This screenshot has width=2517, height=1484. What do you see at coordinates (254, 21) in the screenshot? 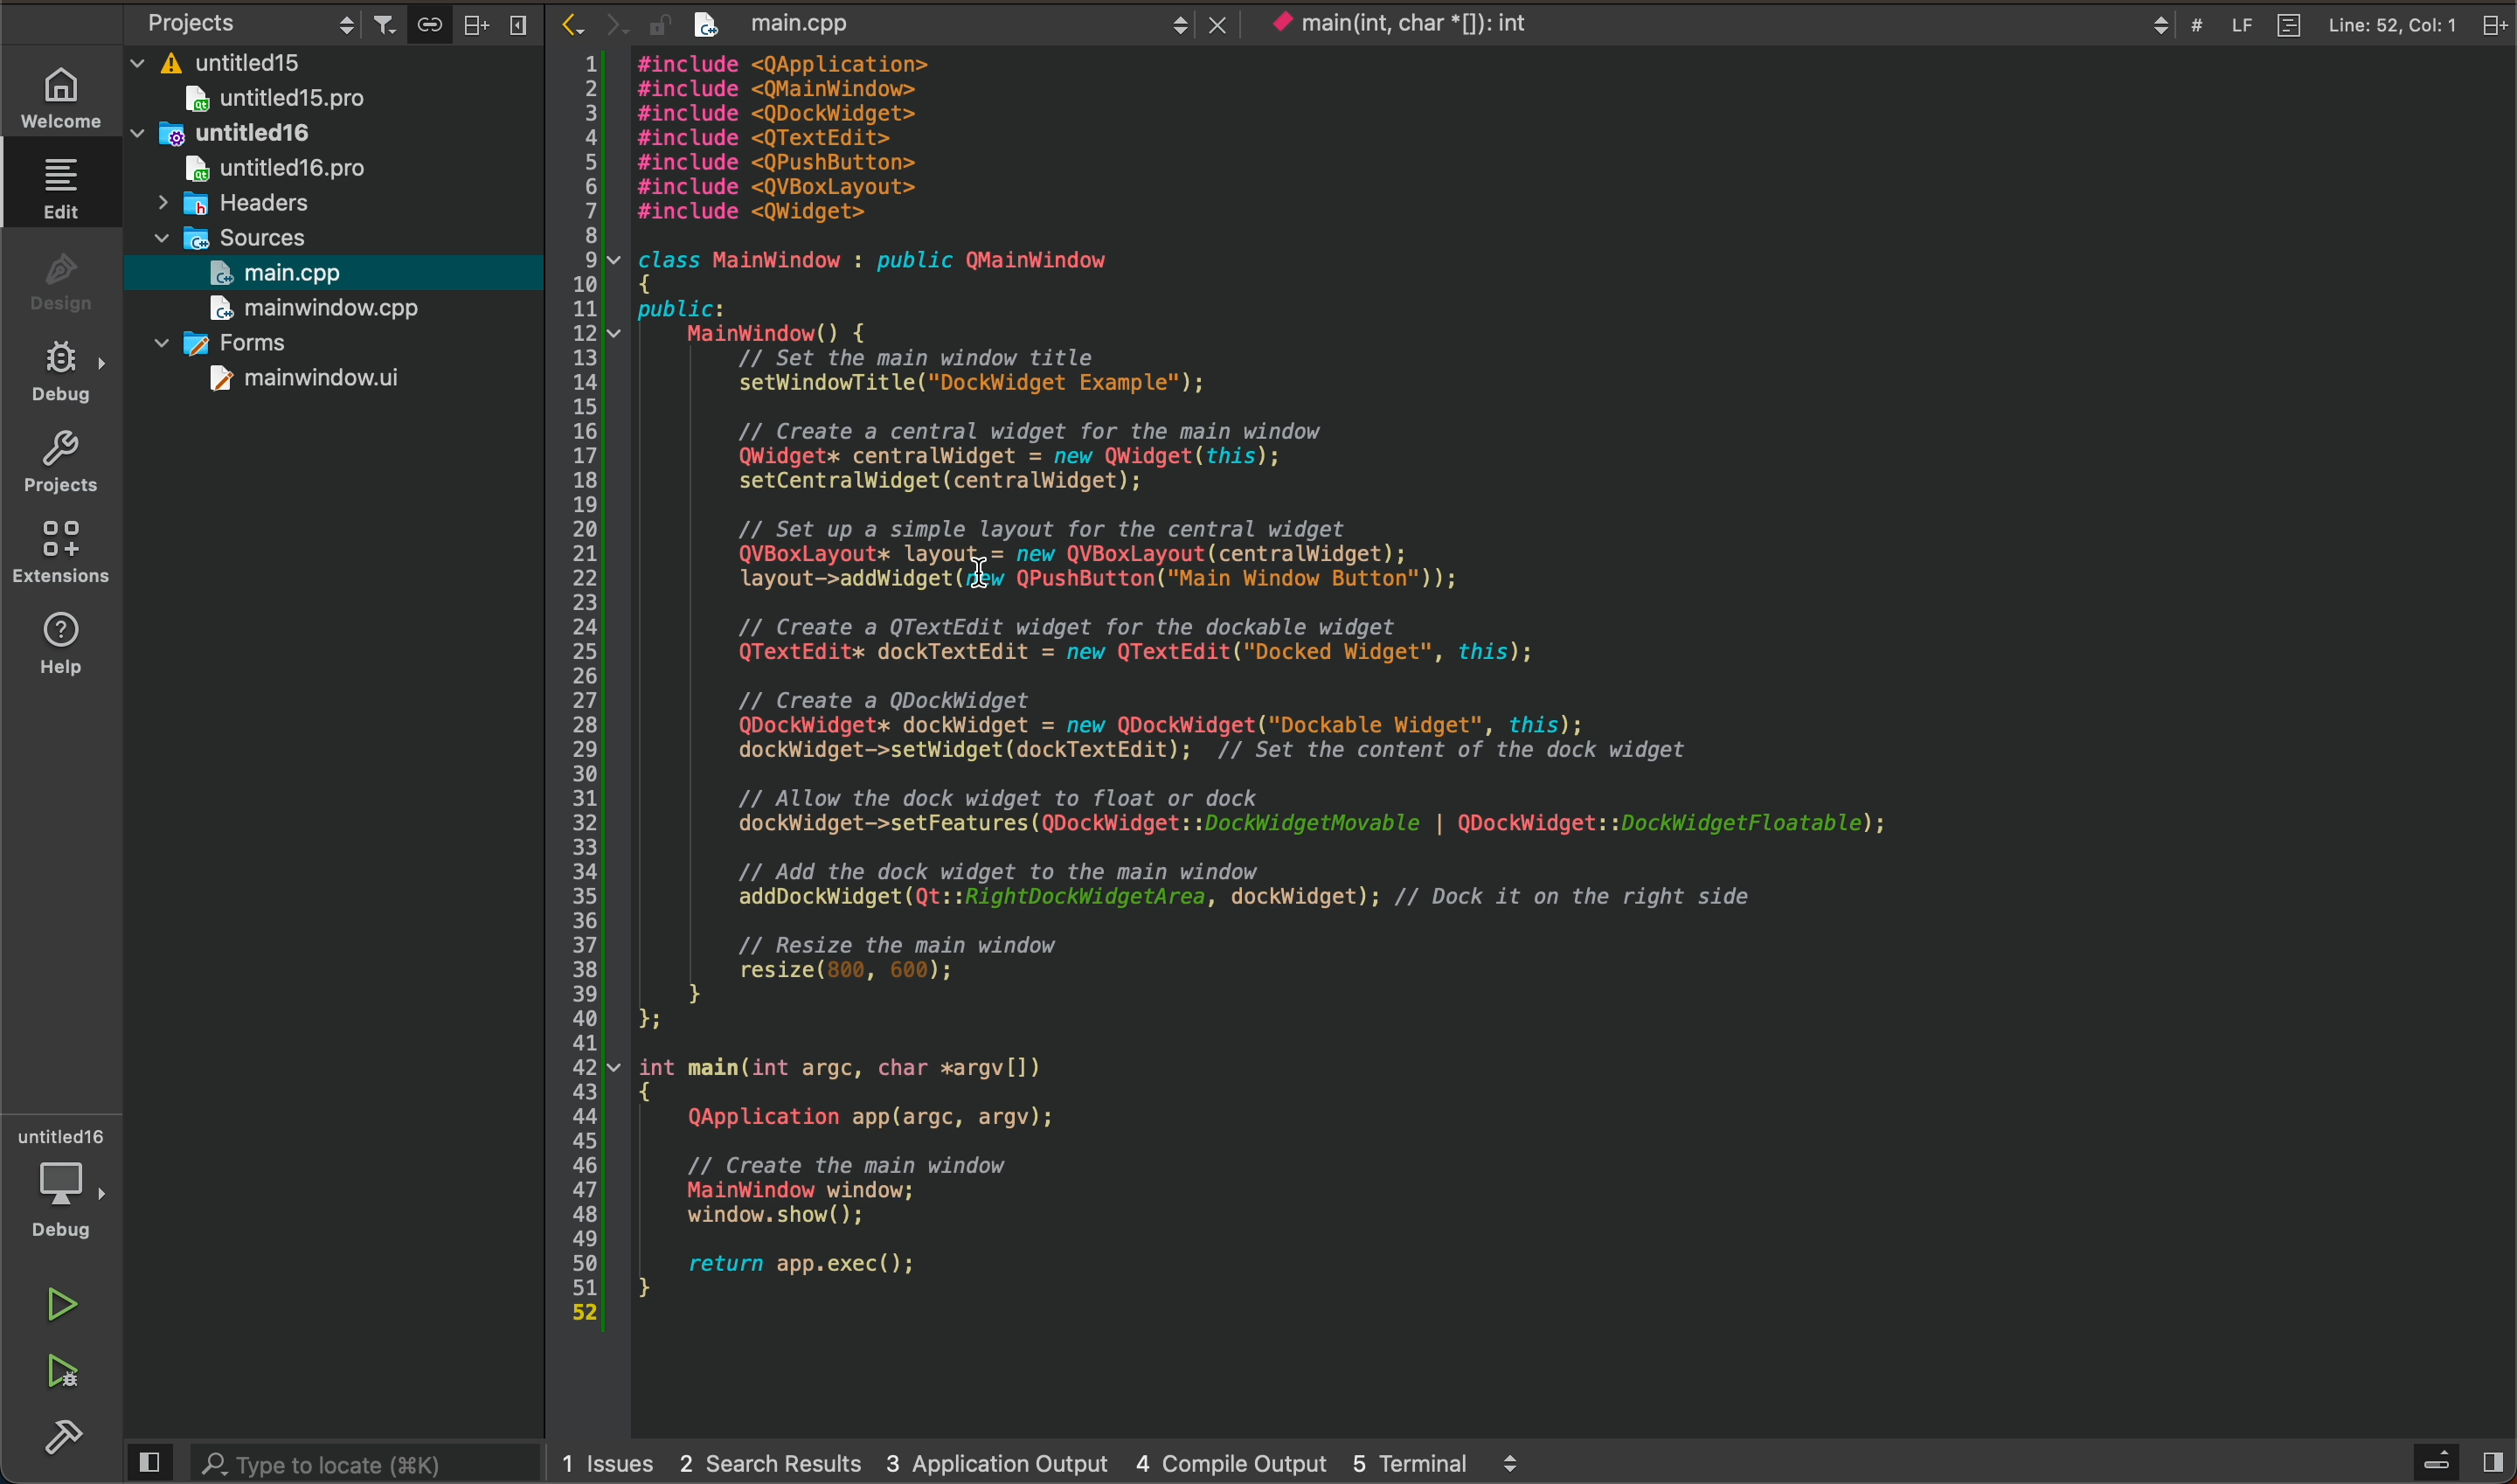
I see `object settings` at bounding box center [254, 21].